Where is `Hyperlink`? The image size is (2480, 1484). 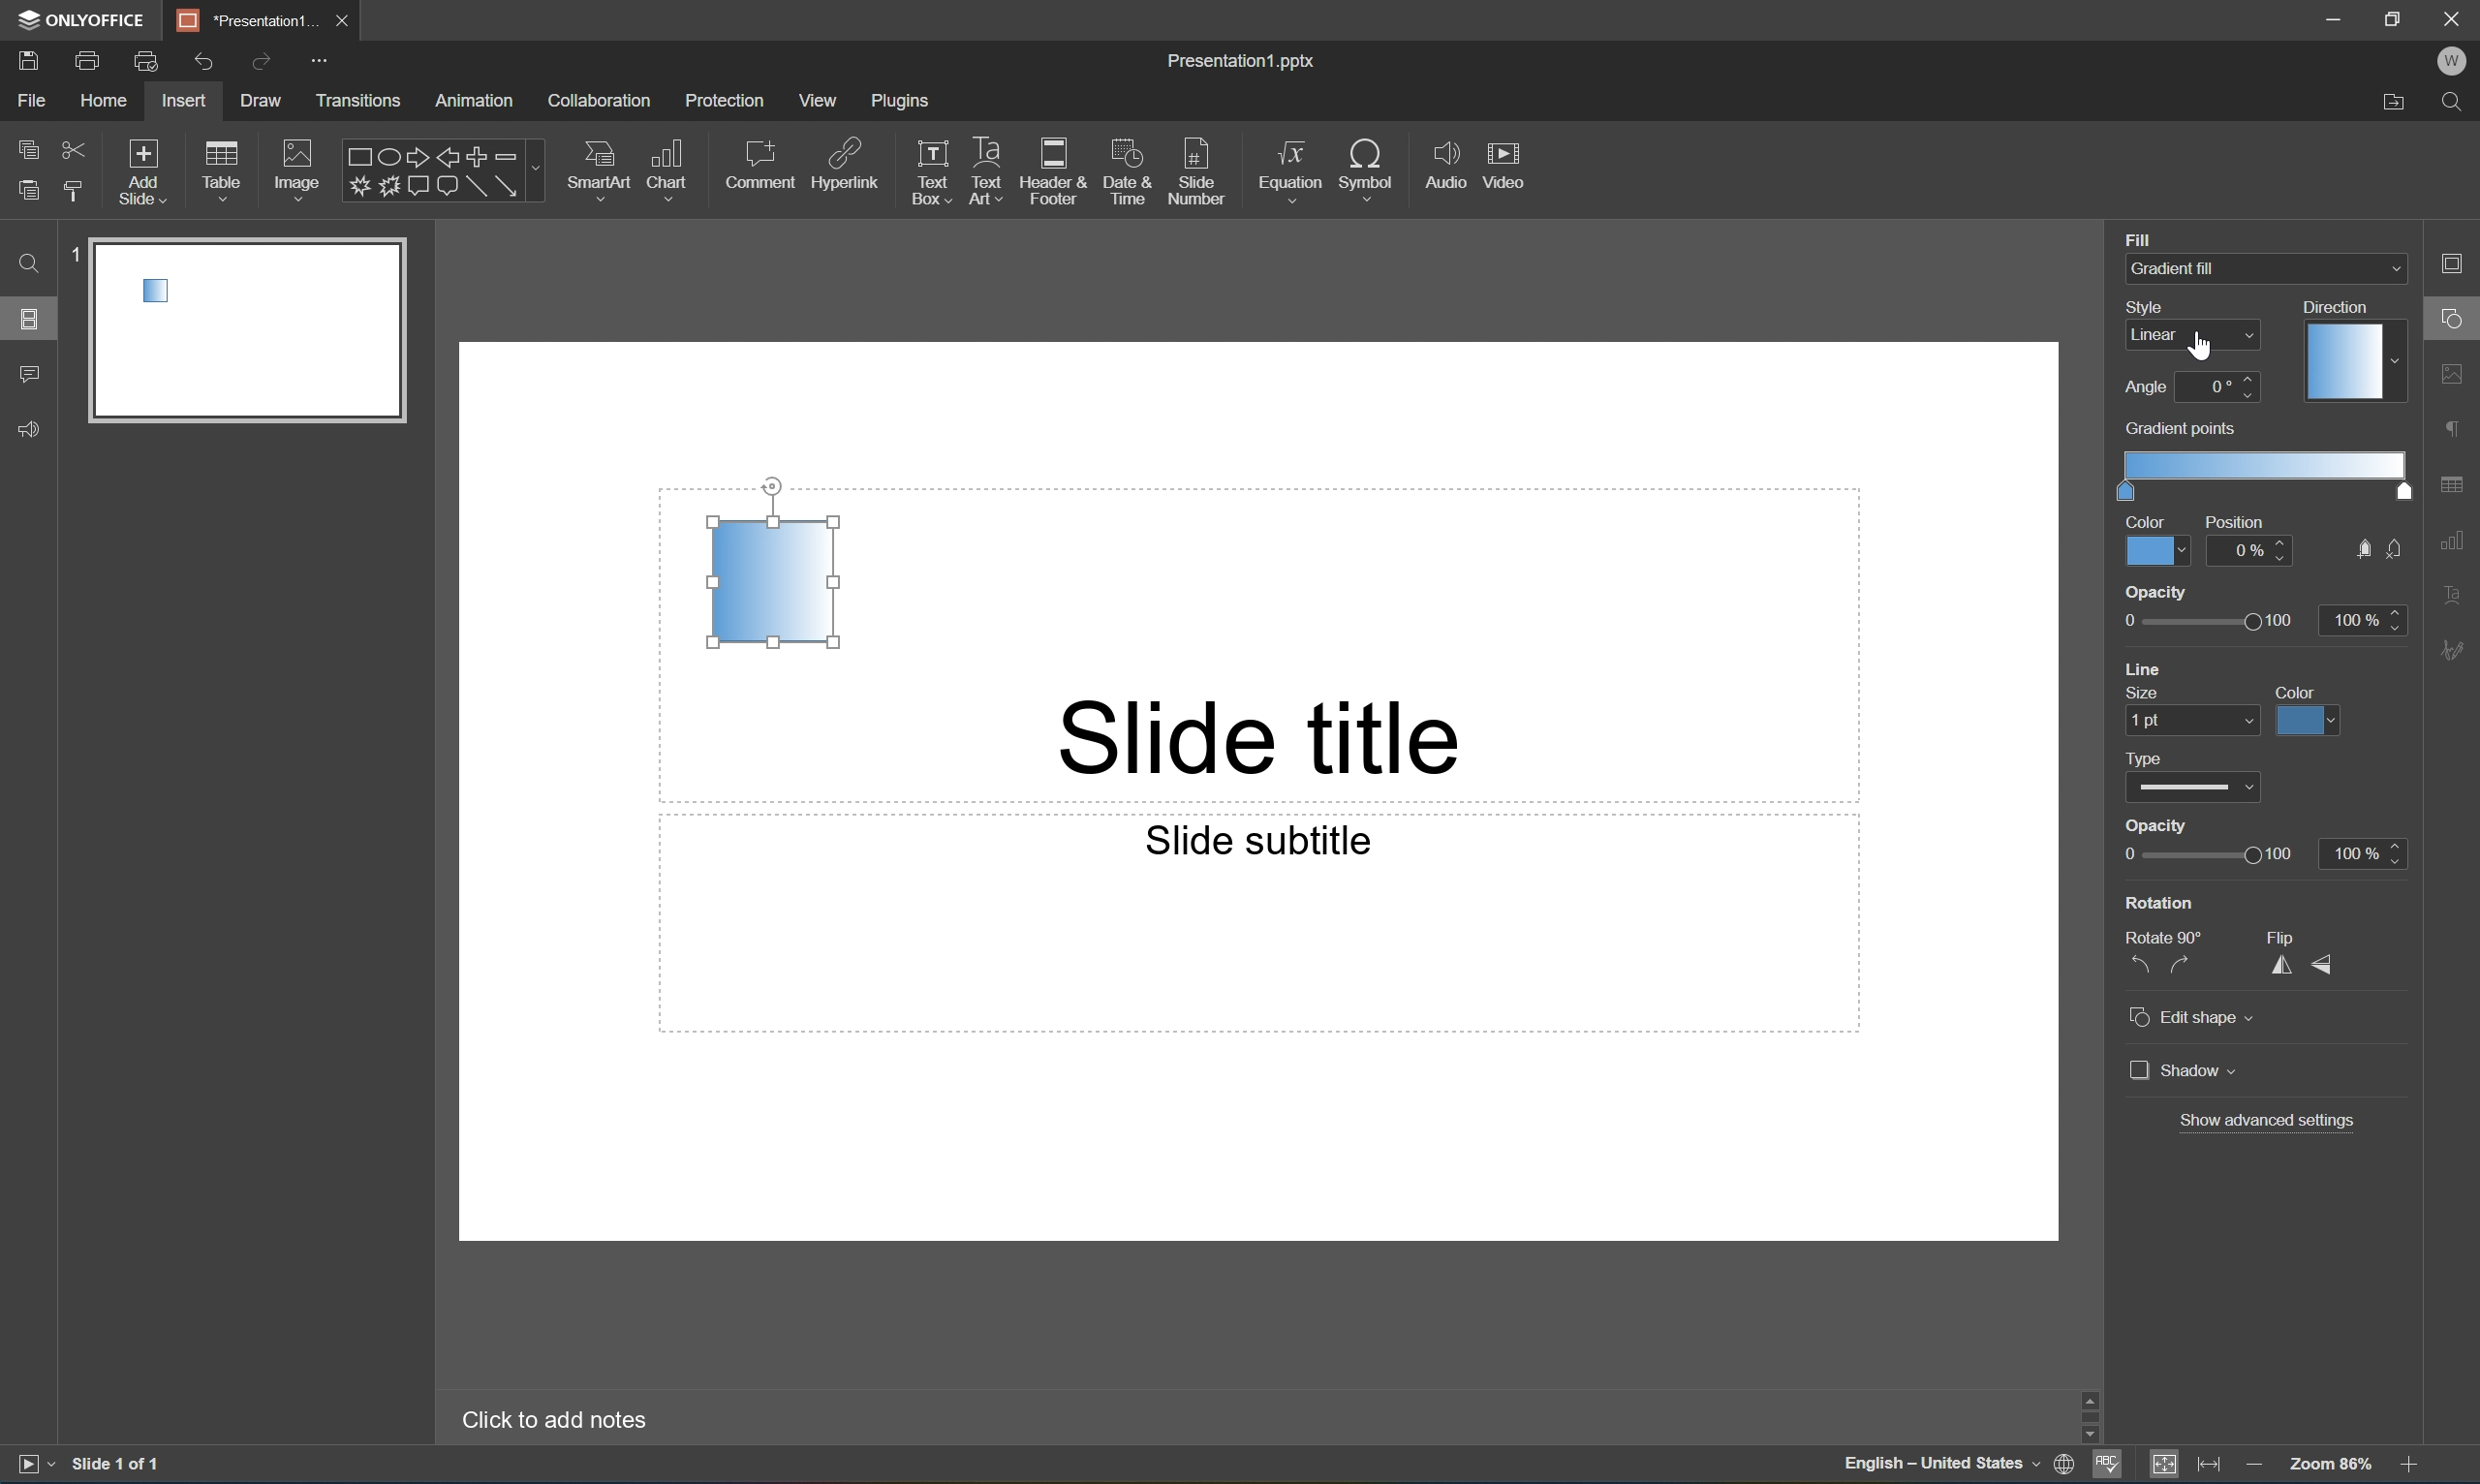
Hyperlink is located at coordinates (846, 161).